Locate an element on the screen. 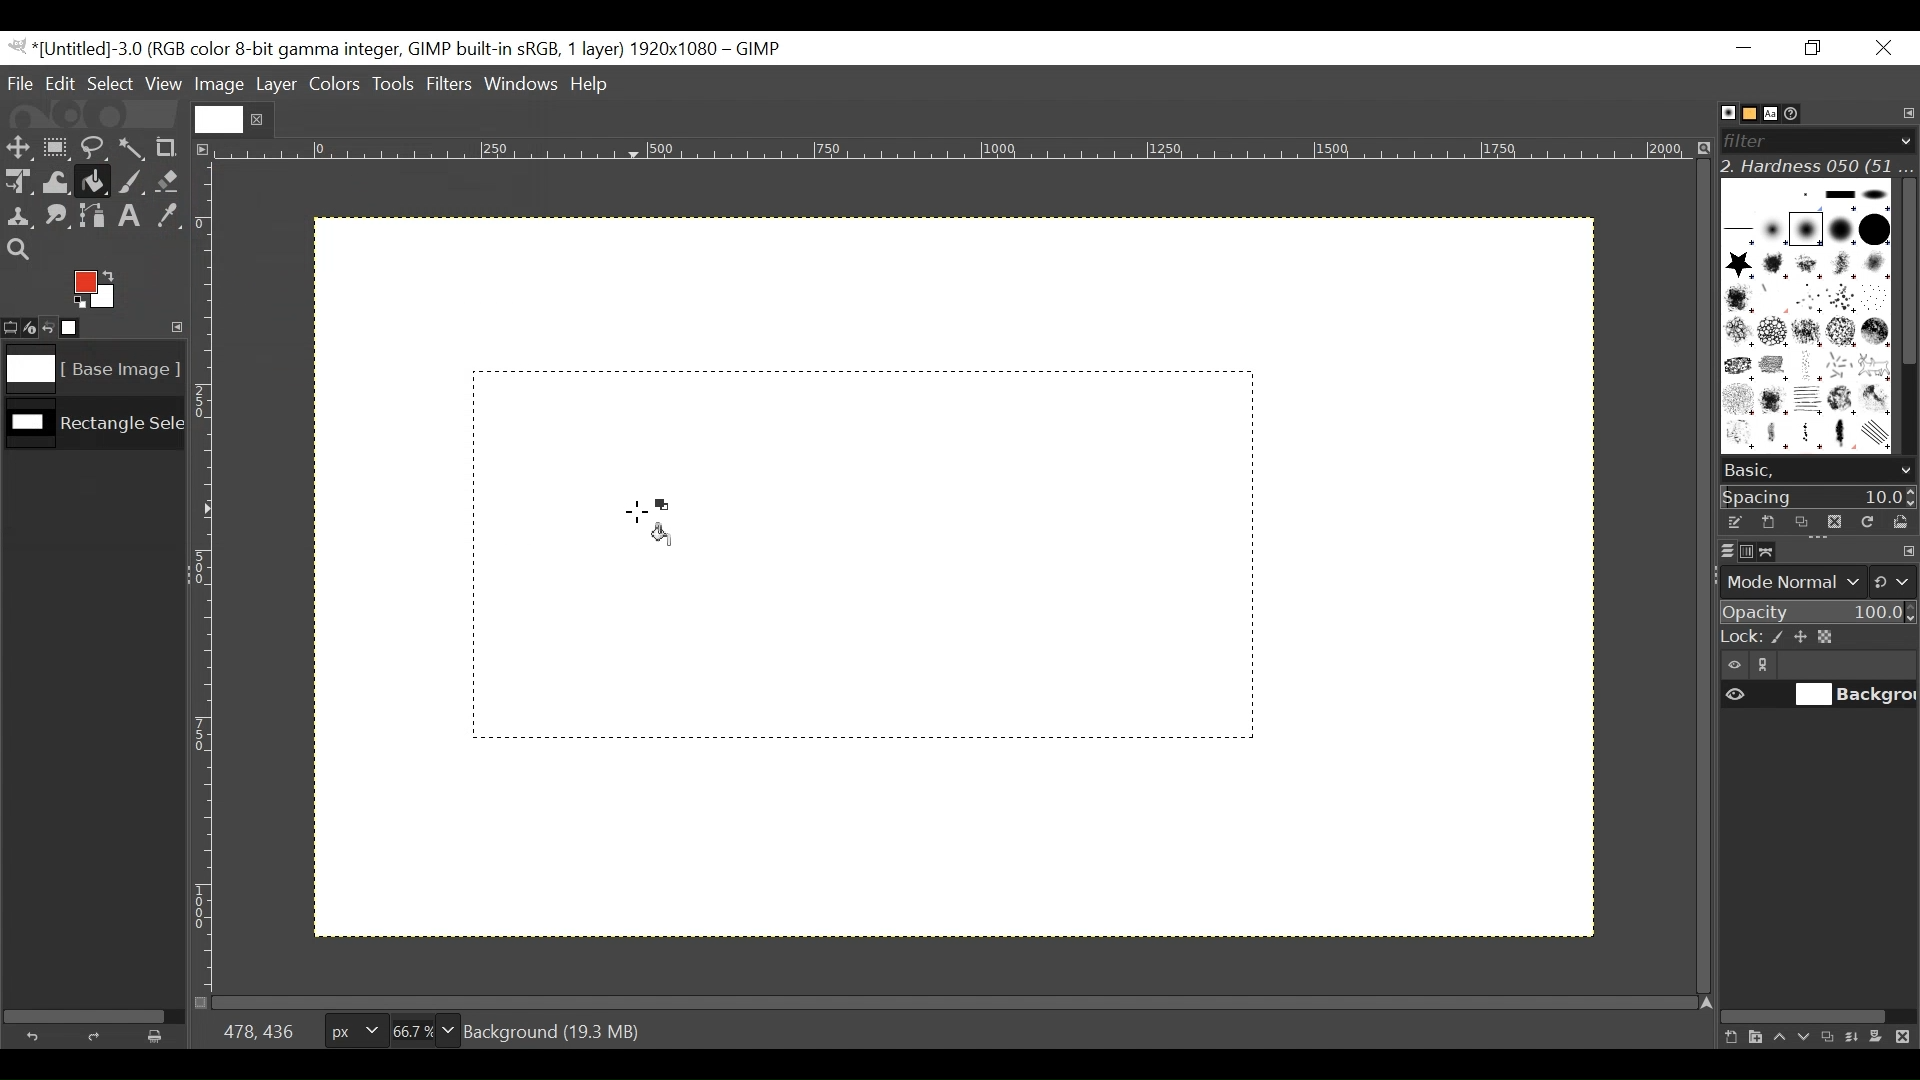  Edit is located at coordinates (62, 83).